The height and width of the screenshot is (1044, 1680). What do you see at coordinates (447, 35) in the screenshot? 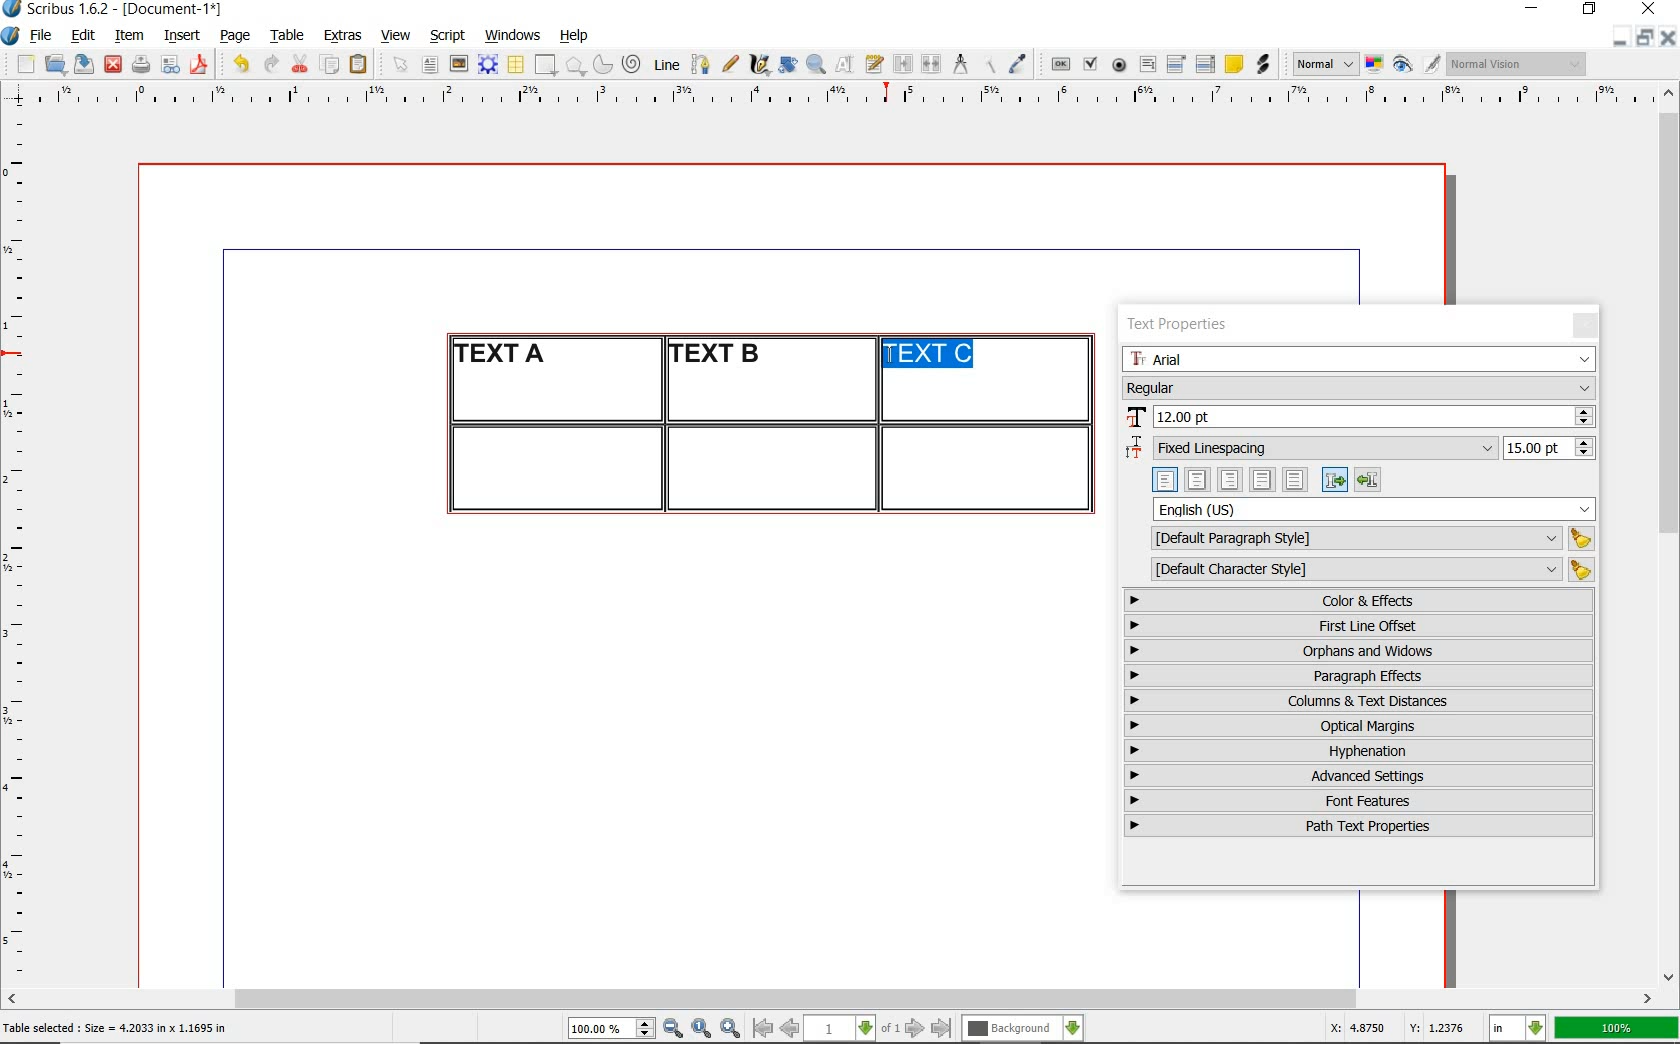
I see `script` at bounding box center [447, 35].